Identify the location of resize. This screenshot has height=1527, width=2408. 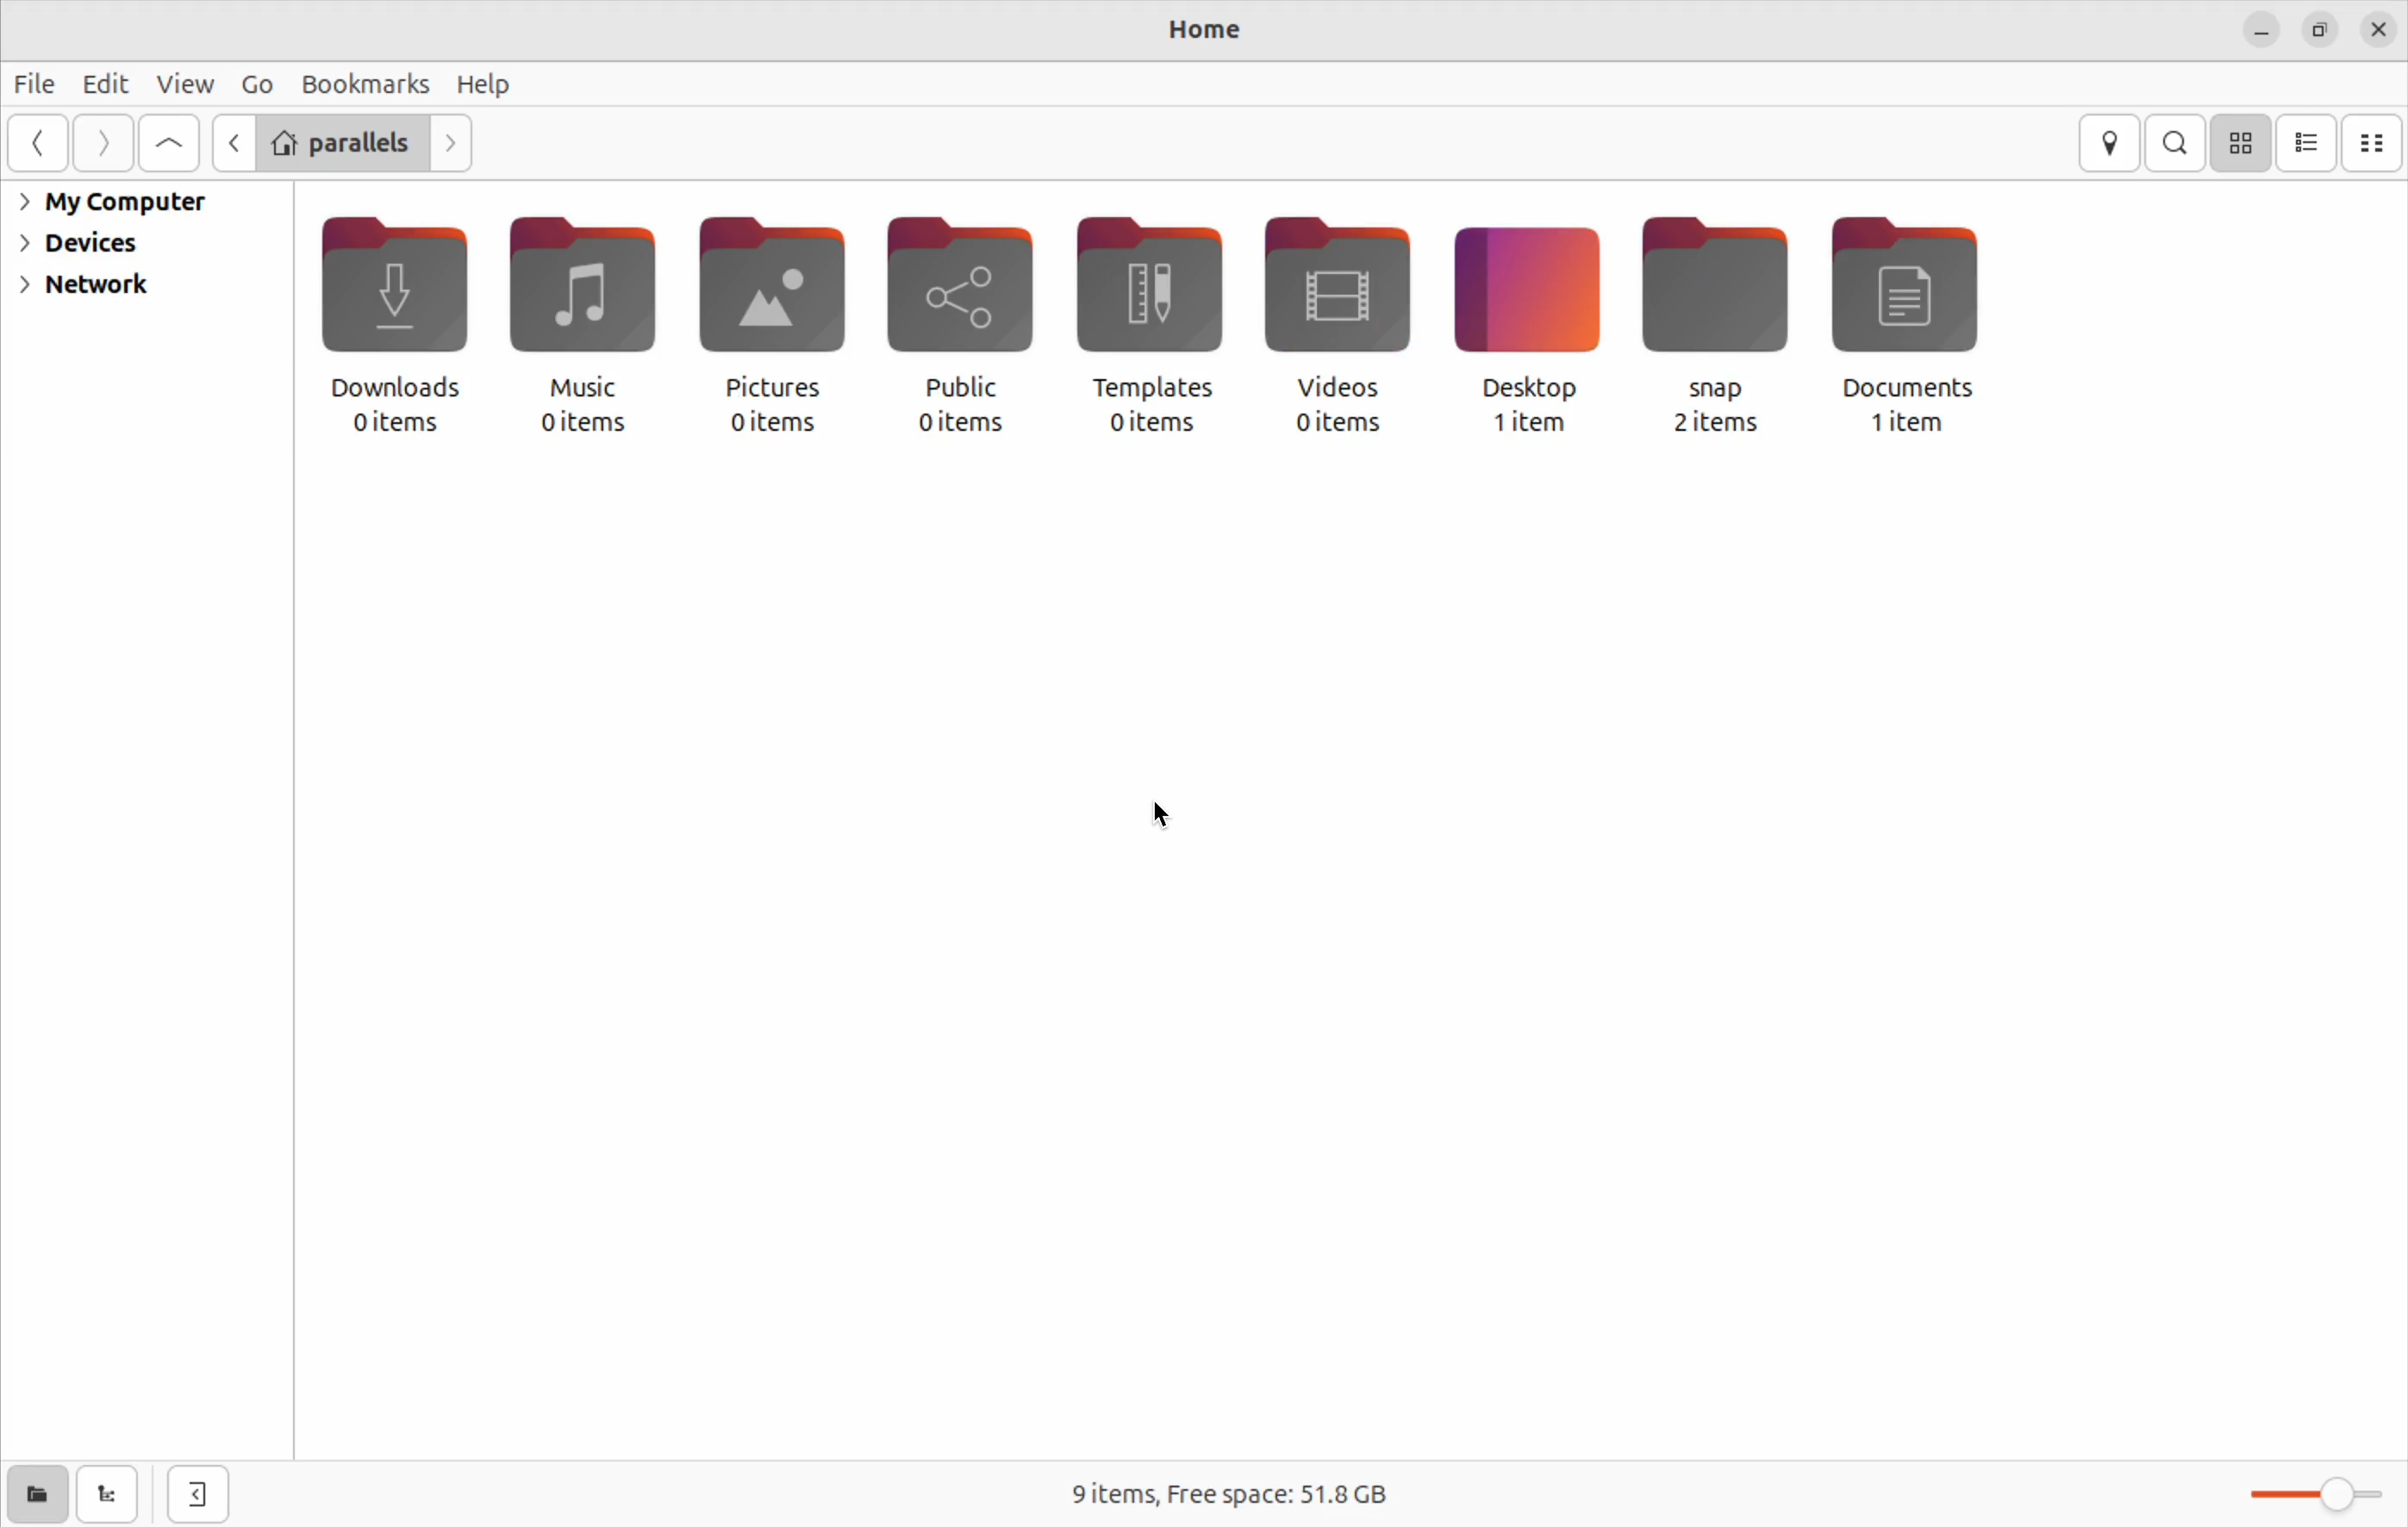
(2321, 29).